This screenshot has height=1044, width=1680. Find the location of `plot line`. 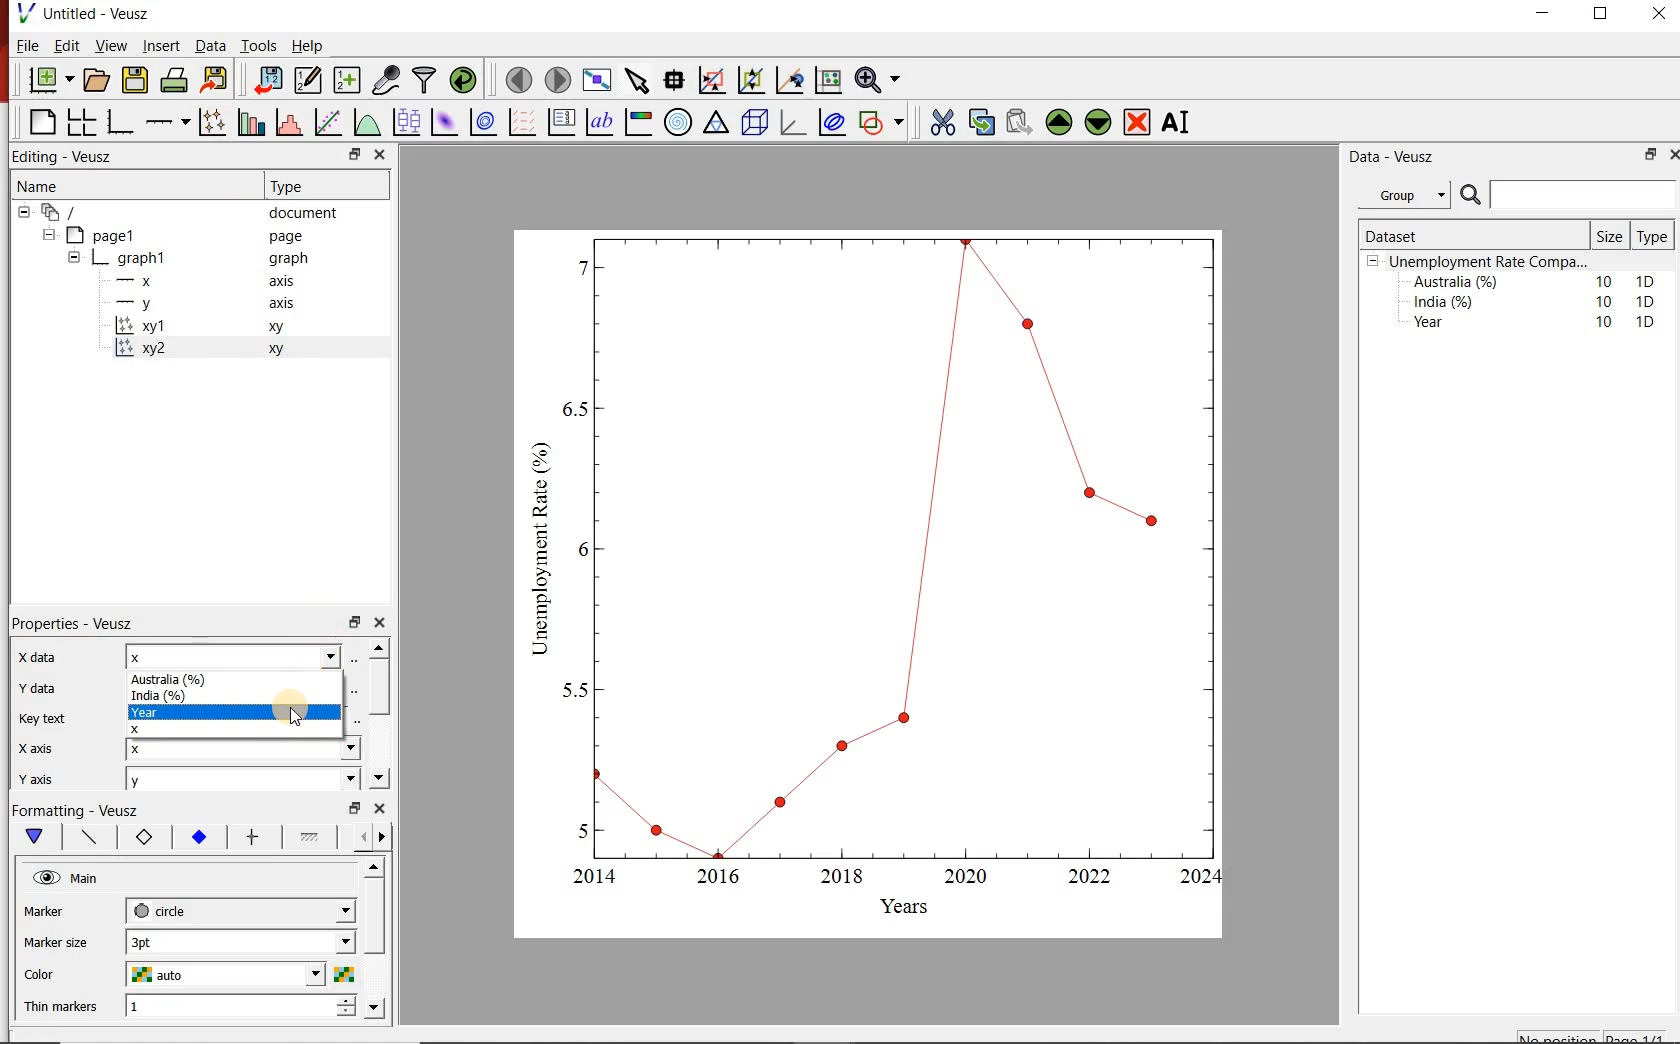

plot line is located at coordinates (91, 838).